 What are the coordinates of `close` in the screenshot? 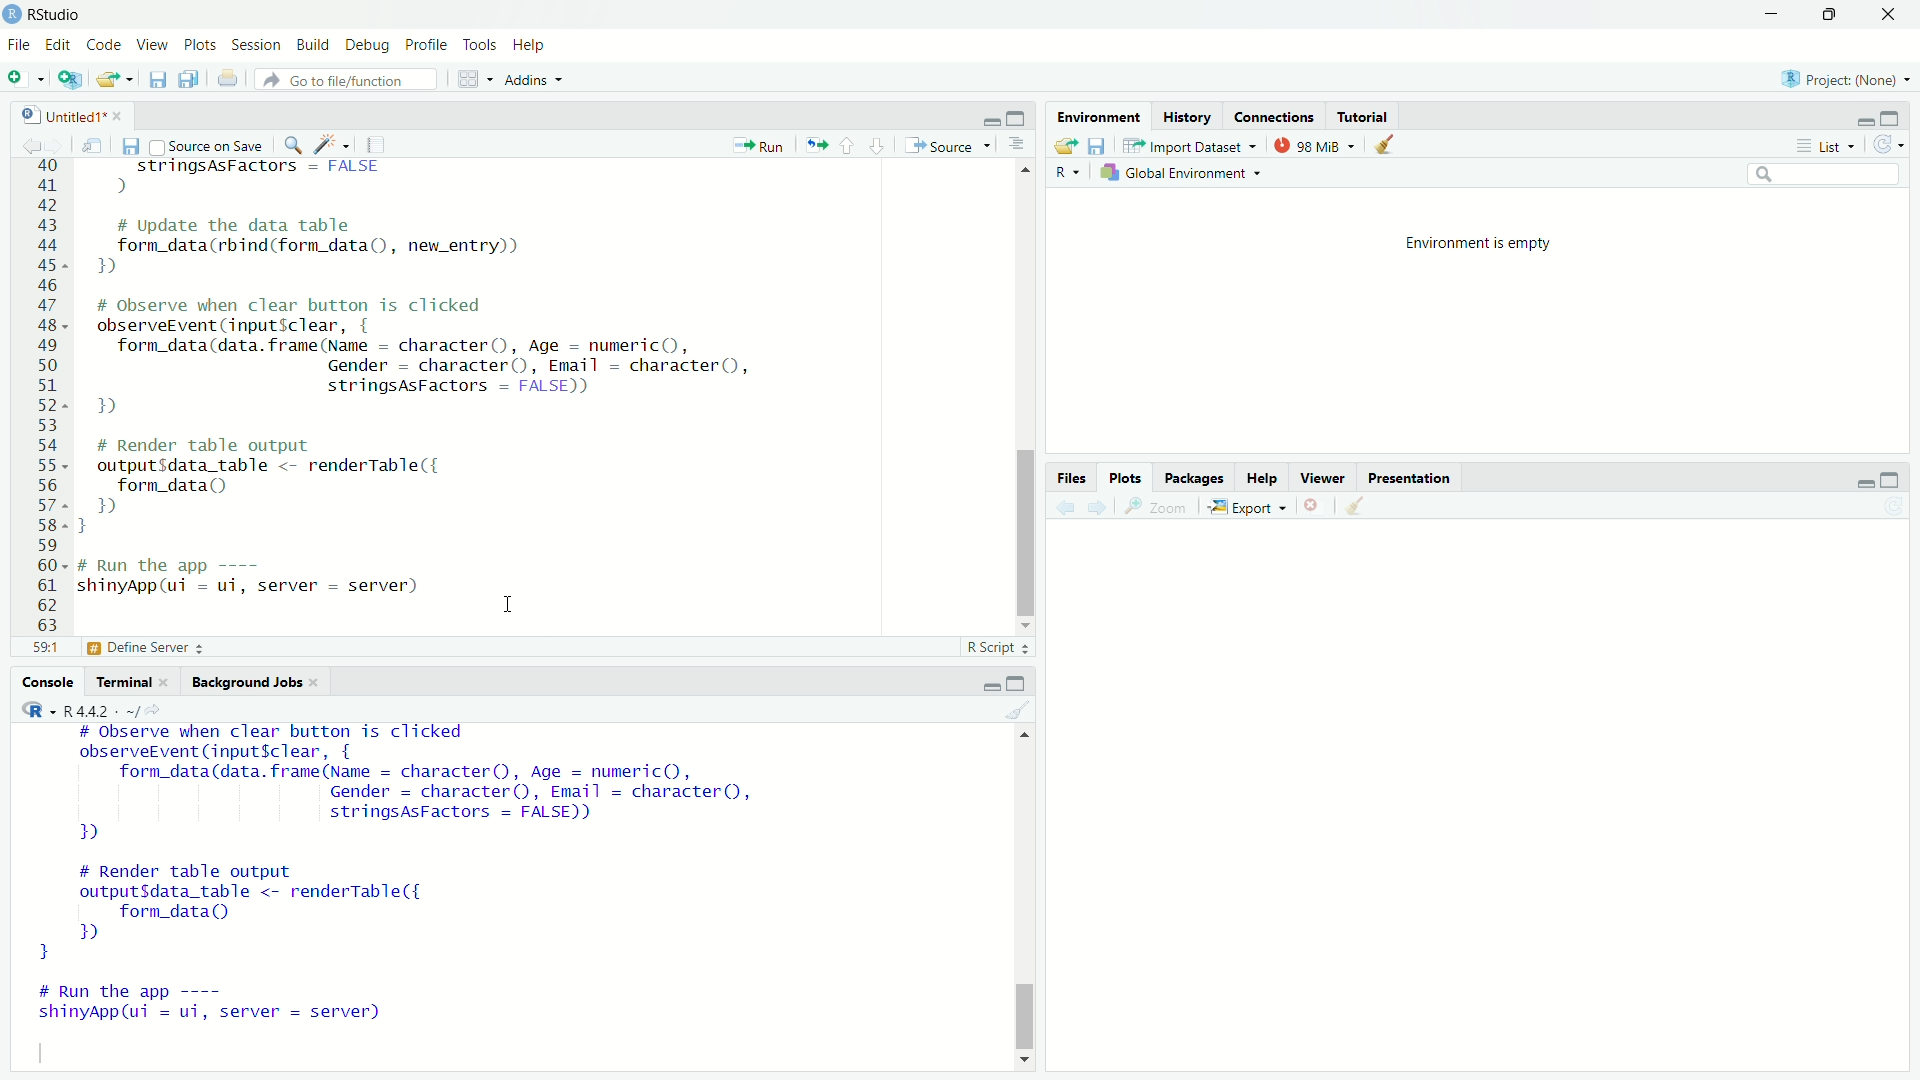 It's located at (119, 114).